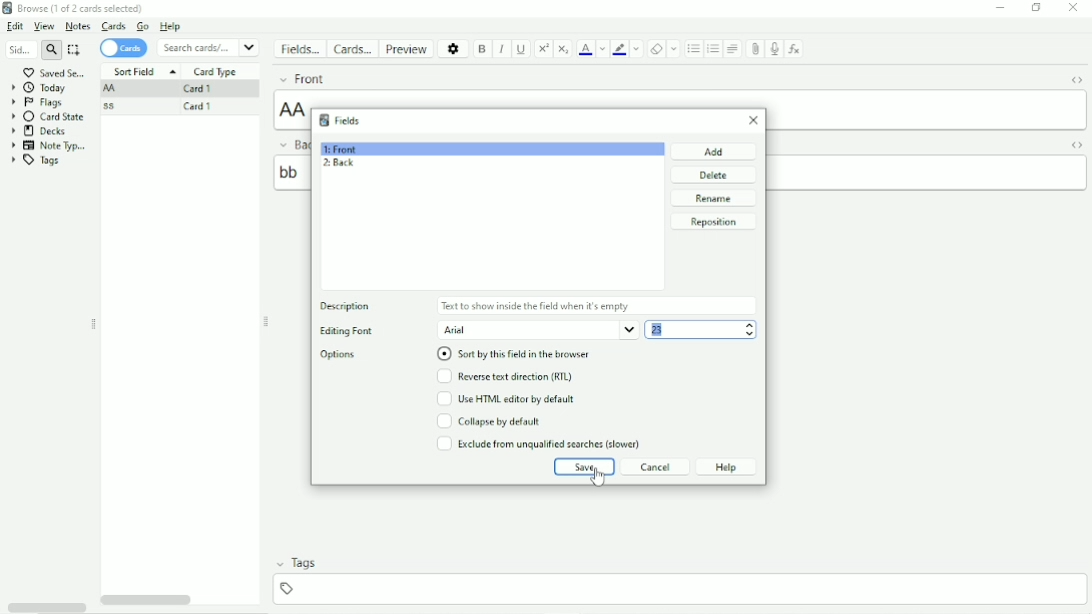 The height and width of the screenshot is (614, 1092). I want to click on ss, so click(114, 106).